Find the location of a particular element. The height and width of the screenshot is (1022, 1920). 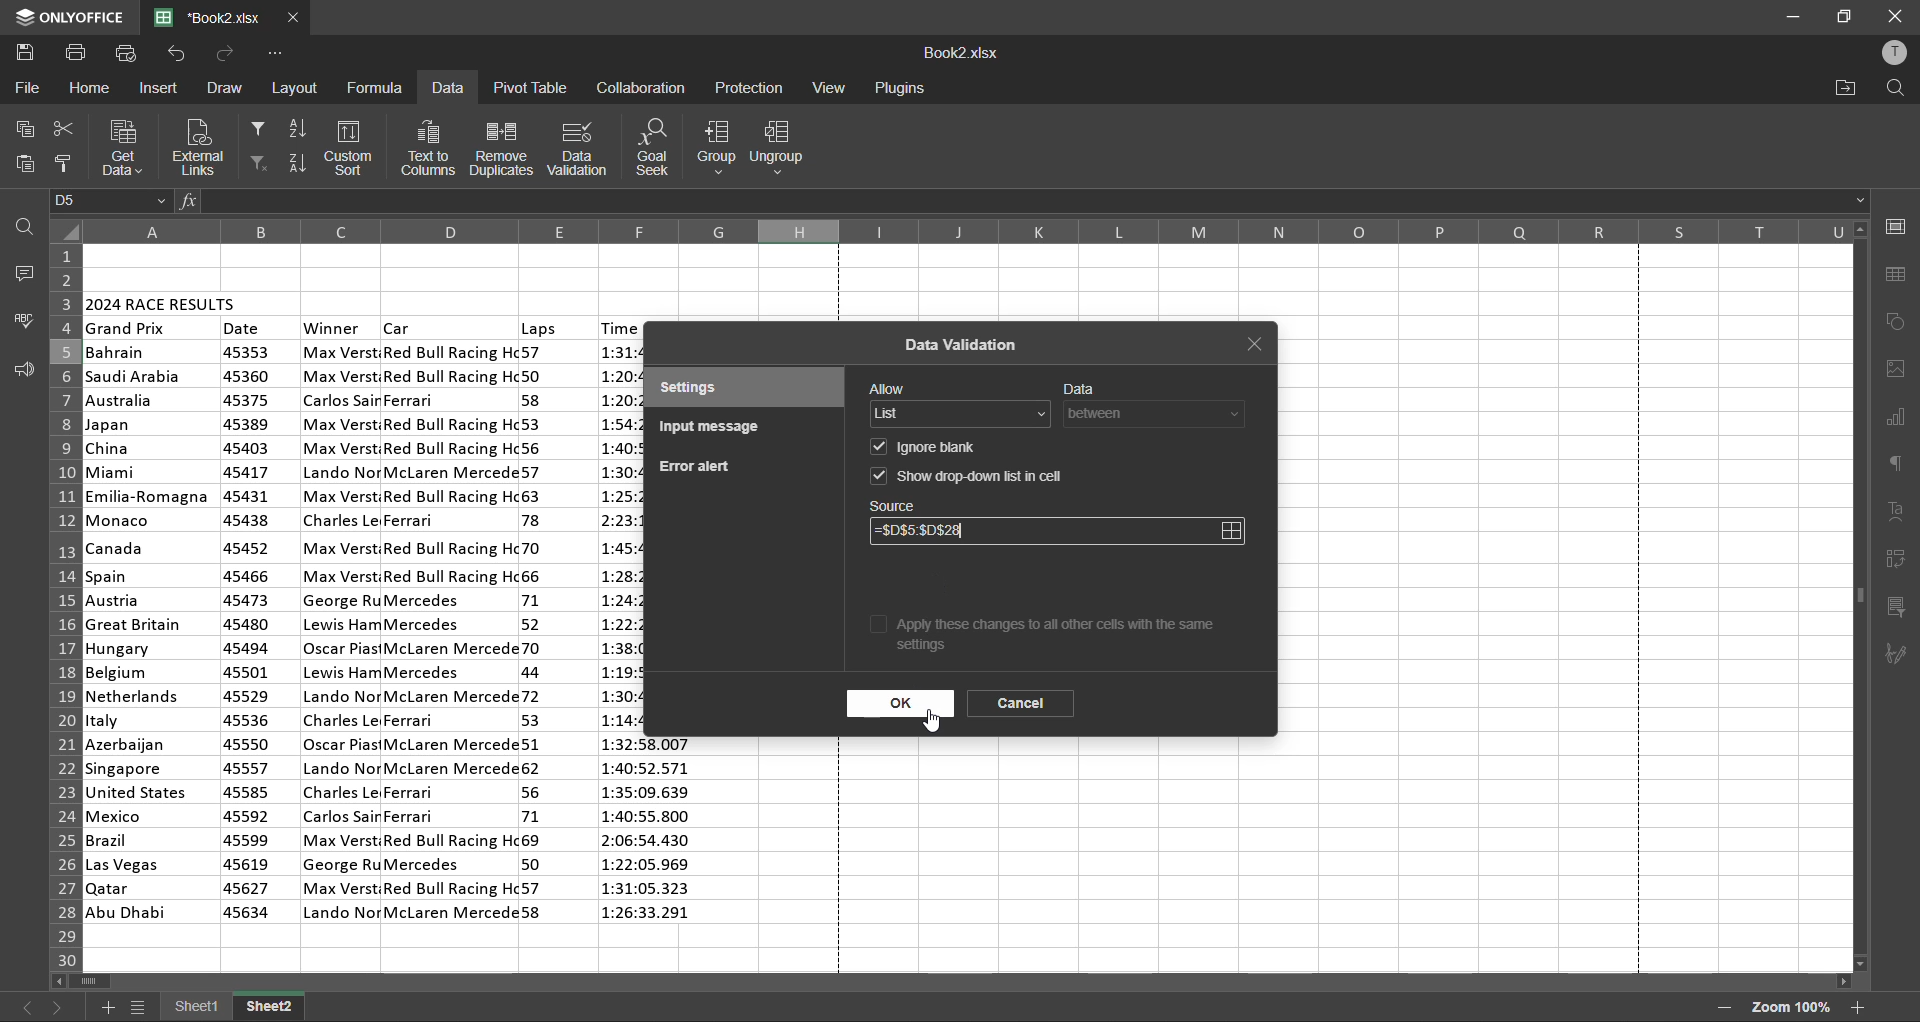

data is located at coordinates (1080, 385).